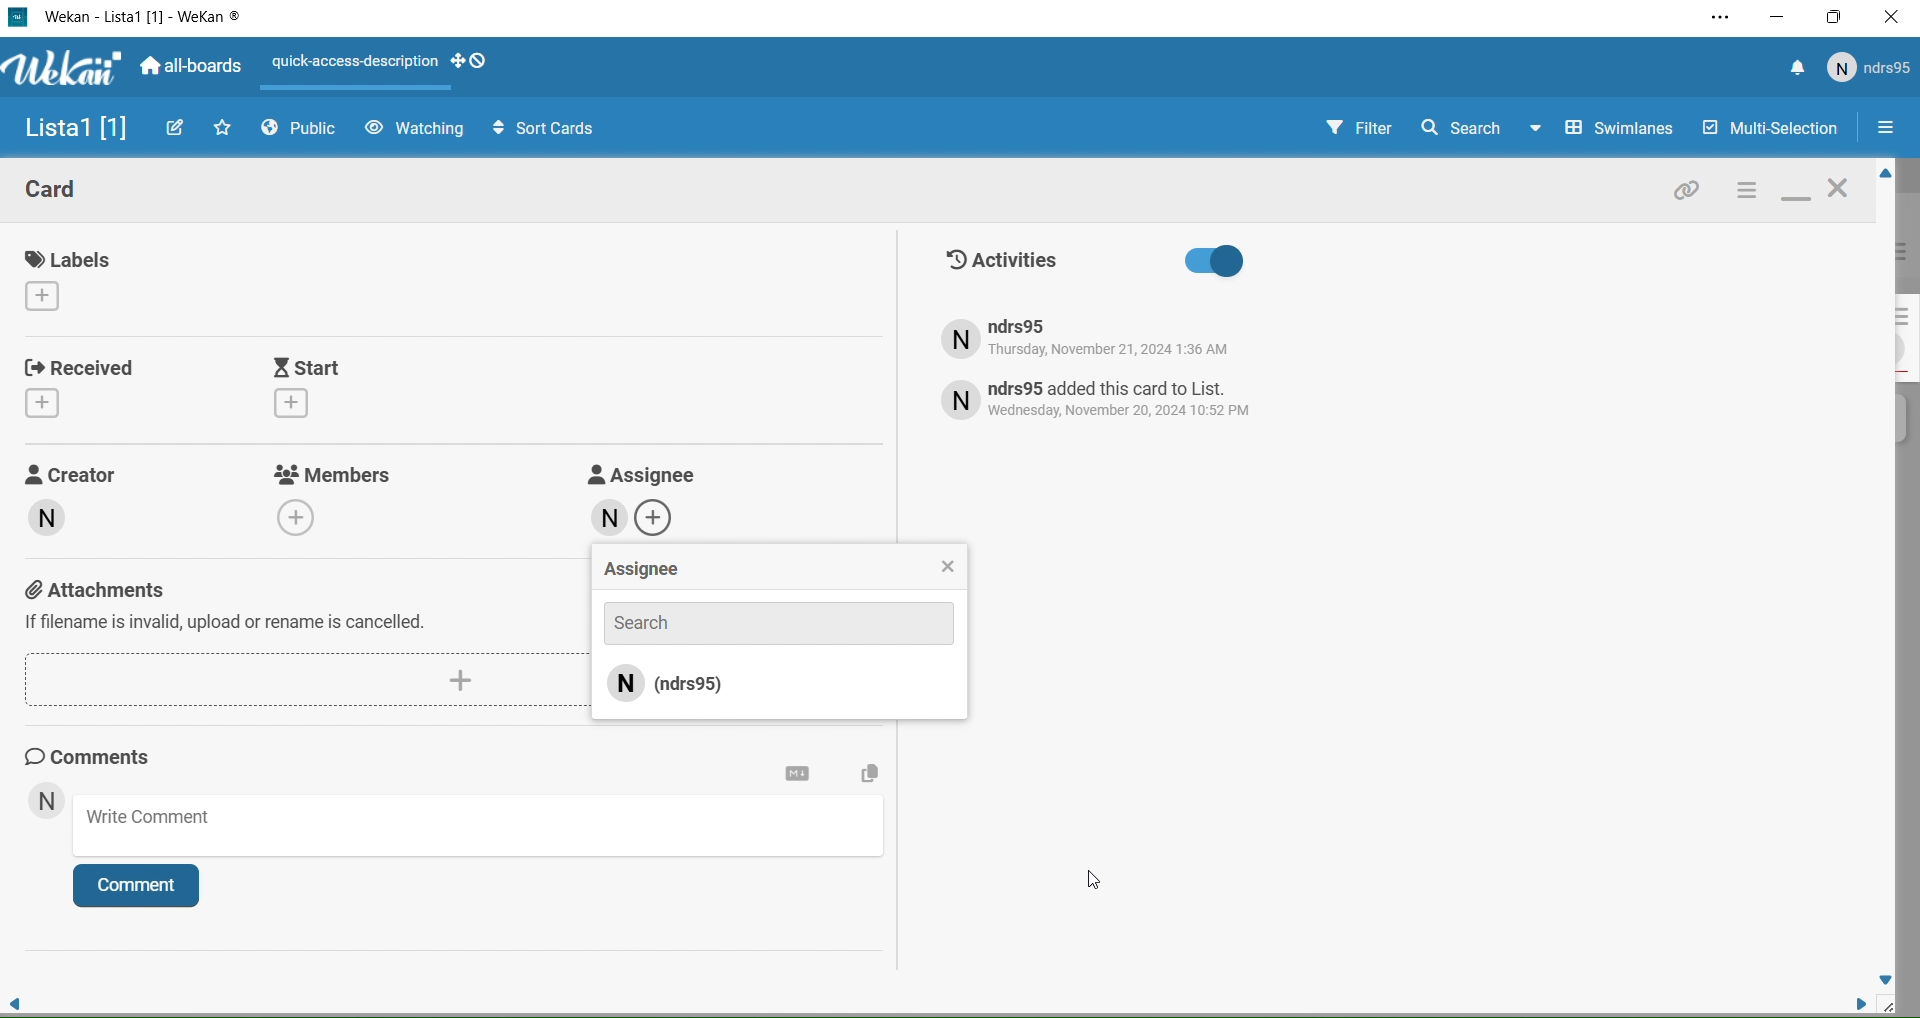  I want to click on Activities, so click(1095, 262).